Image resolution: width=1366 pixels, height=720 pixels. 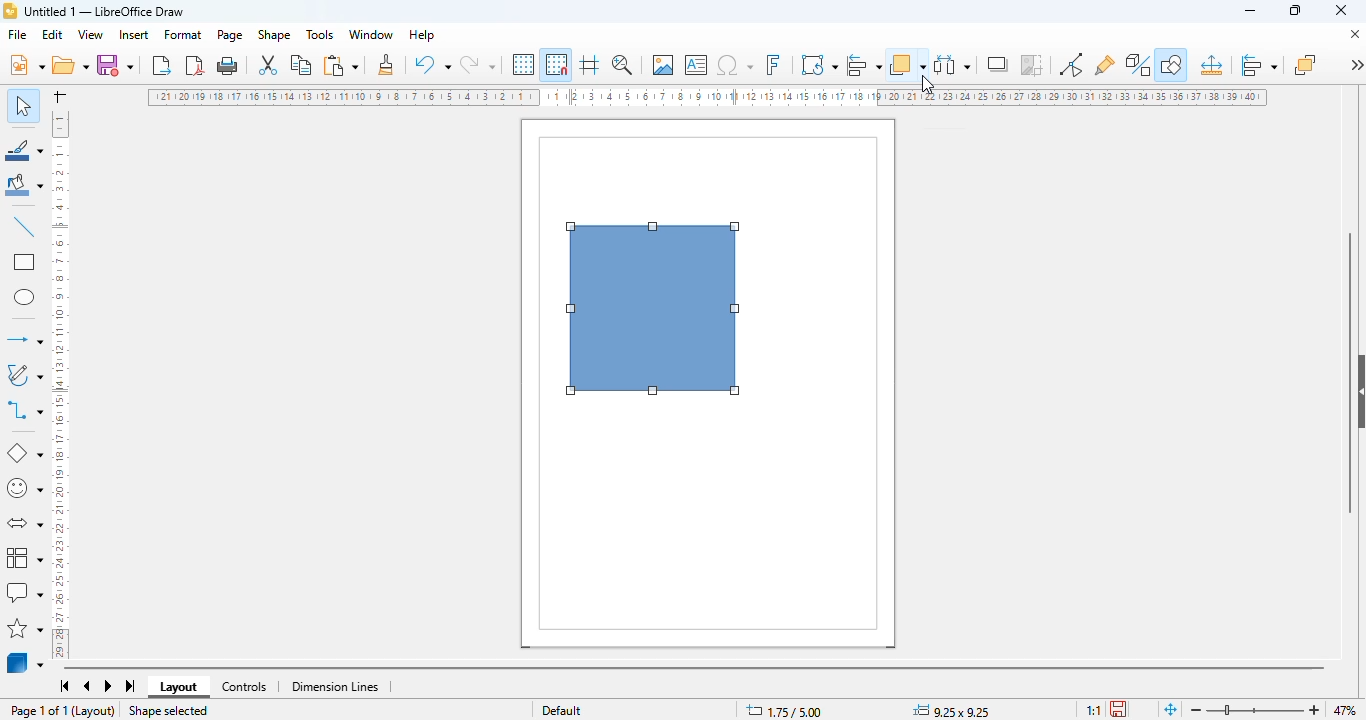 What do you see at coordinates (371, 34) in the screenshot?
I see `window` at bounding box center [371, 34].